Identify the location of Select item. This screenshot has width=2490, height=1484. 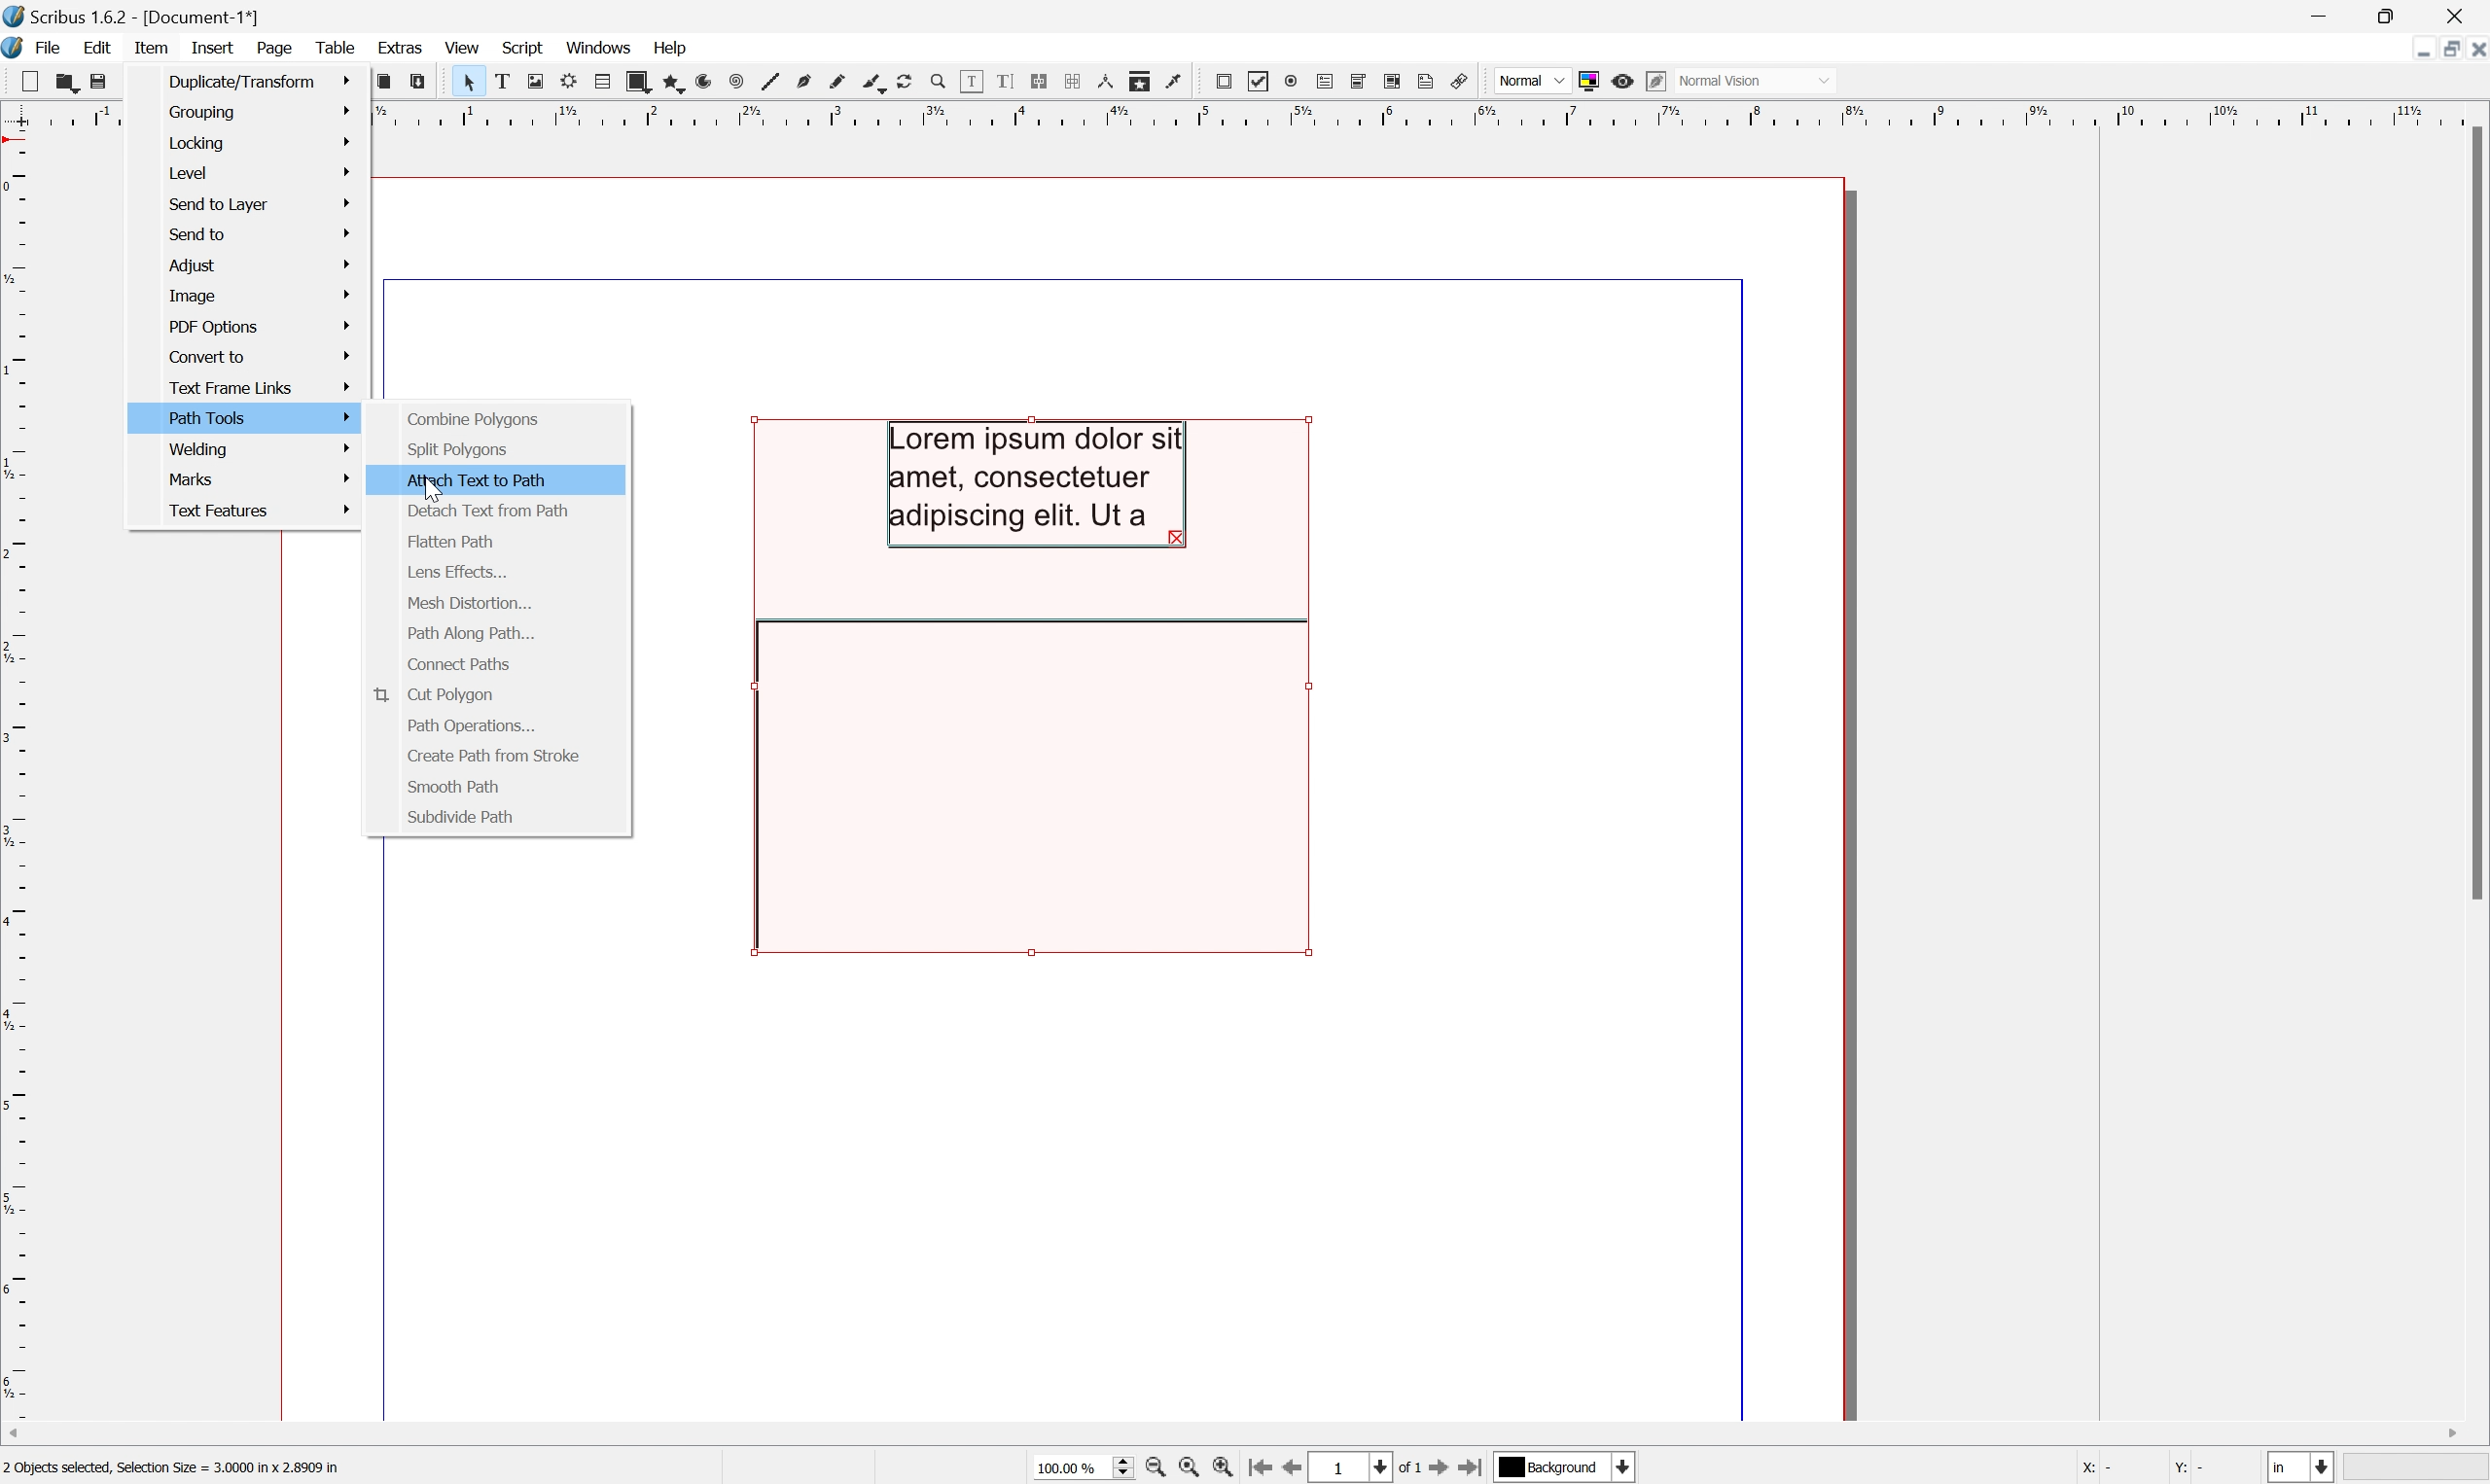
(462, 81).